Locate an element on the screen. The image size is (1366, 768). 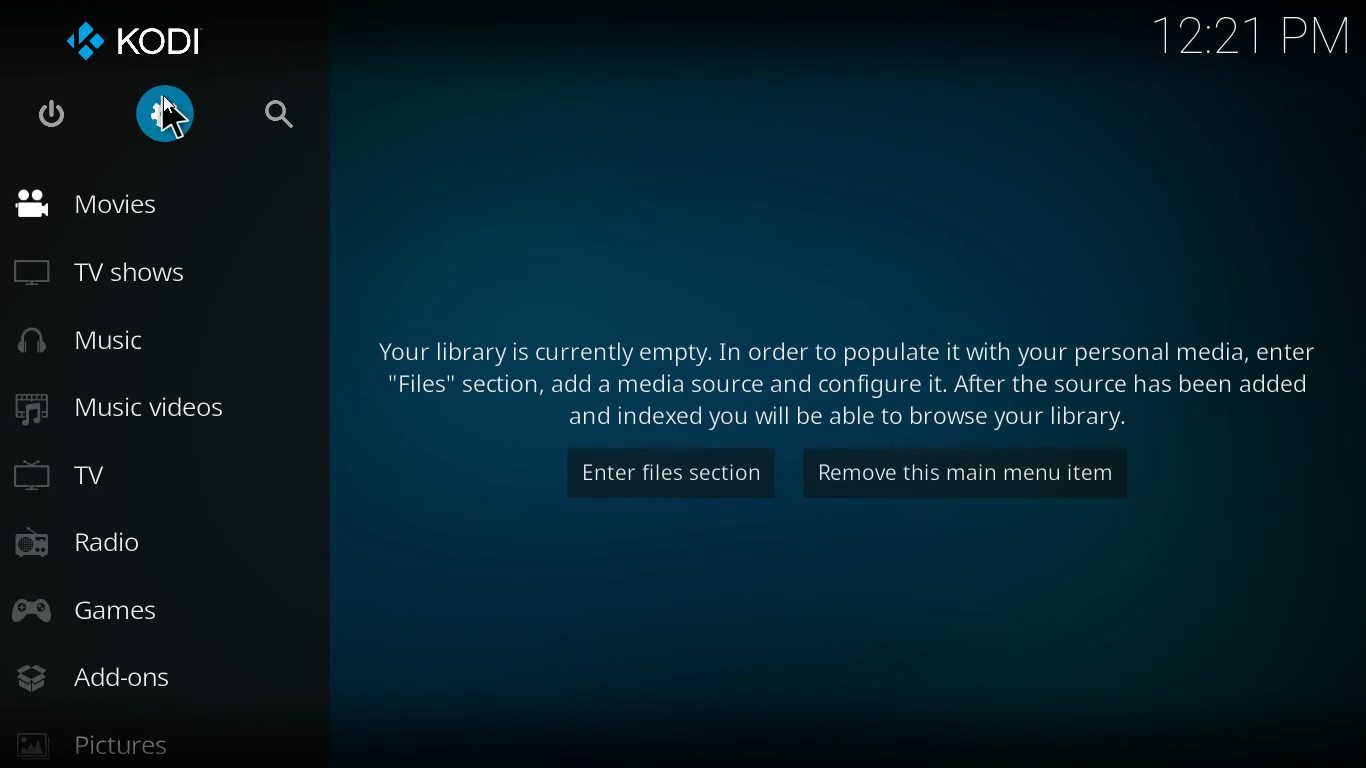
remove this main menu item is located at coordinates (976, 473).